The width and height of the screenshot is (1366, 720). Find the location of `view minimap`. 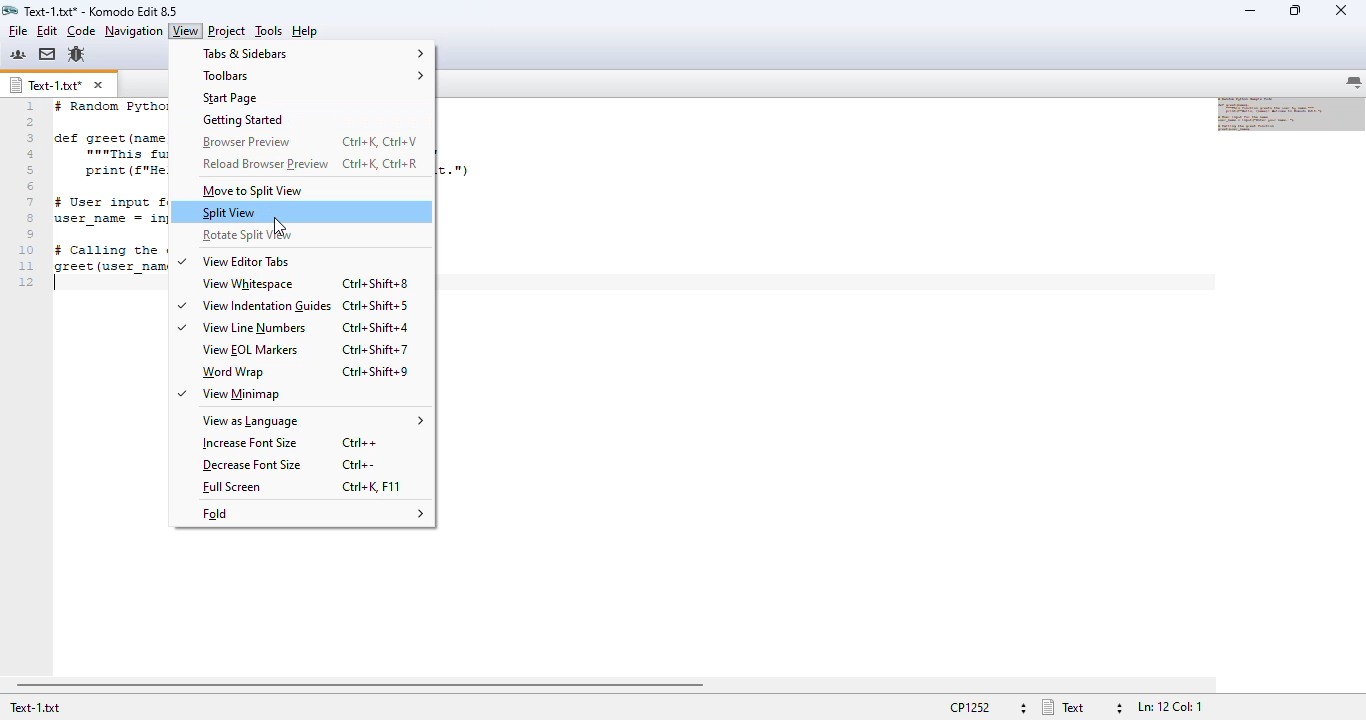

view minimap is located at coordinates (229, 395).